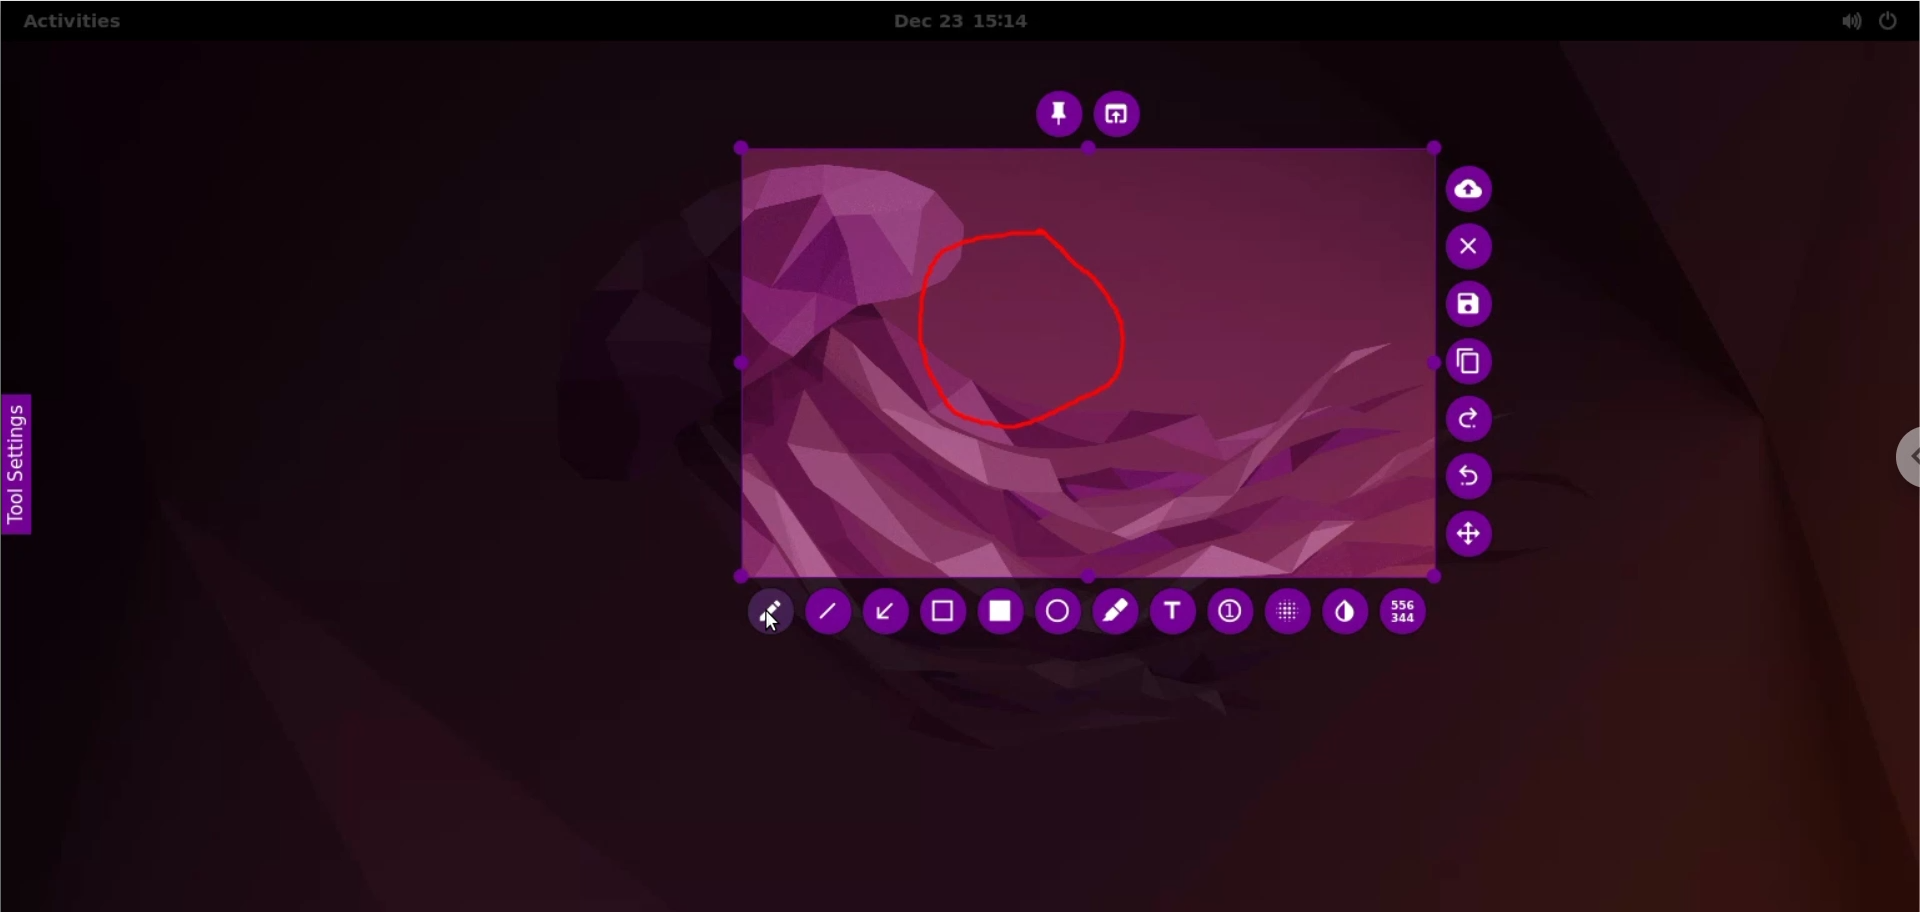 This screenshot has height=912, width=1920. Describe the element at coordinates (1892, 455) in the screenshot. I see `chrome options` at that location.